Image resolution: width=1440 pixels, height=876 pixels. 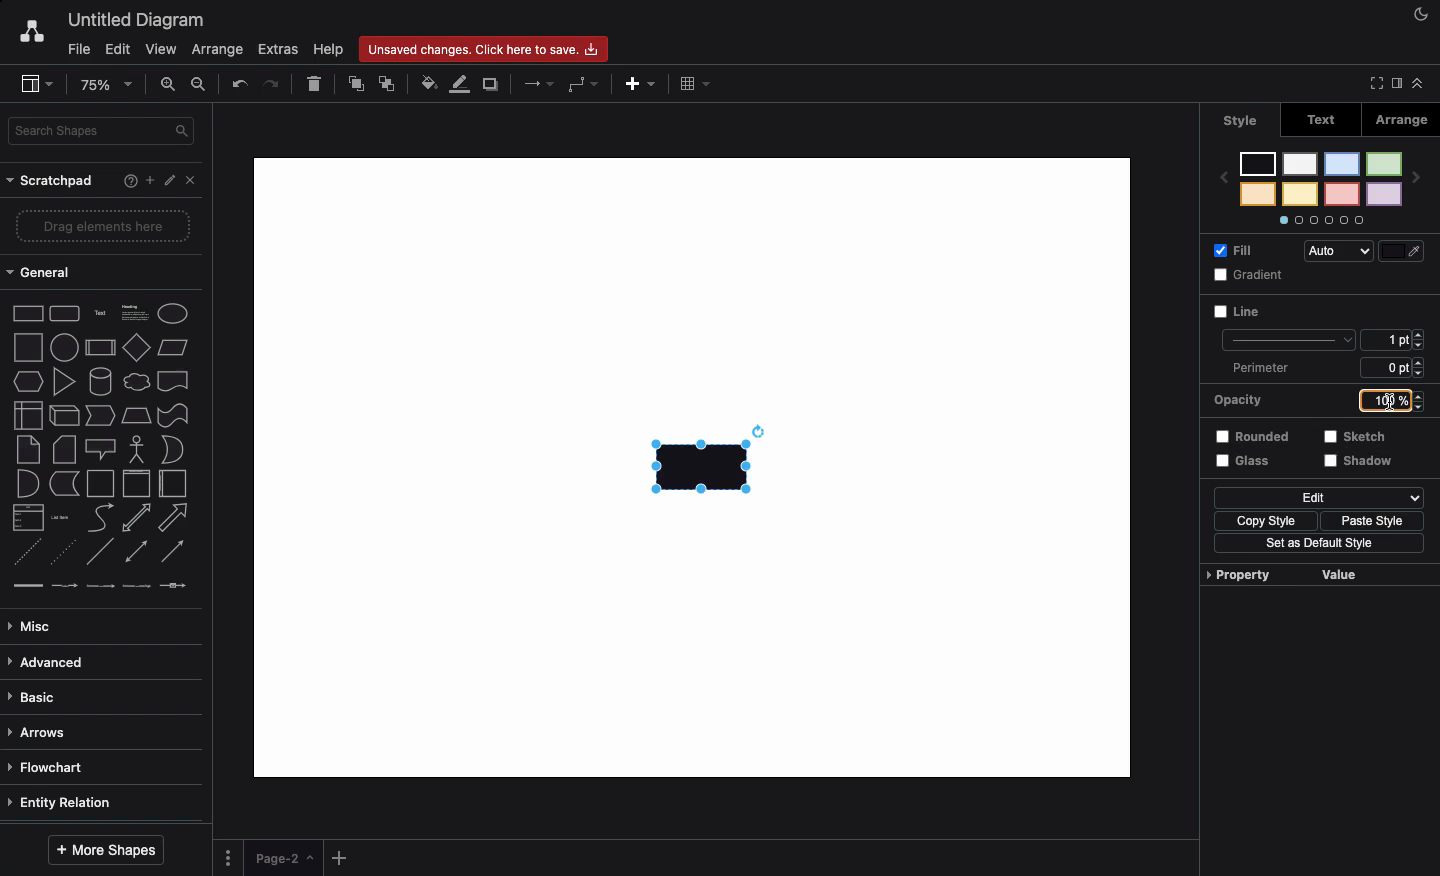 What do you see at coordinates (65, 347) in the screenshot?
I see `circle` at bounding box center [65, 347].